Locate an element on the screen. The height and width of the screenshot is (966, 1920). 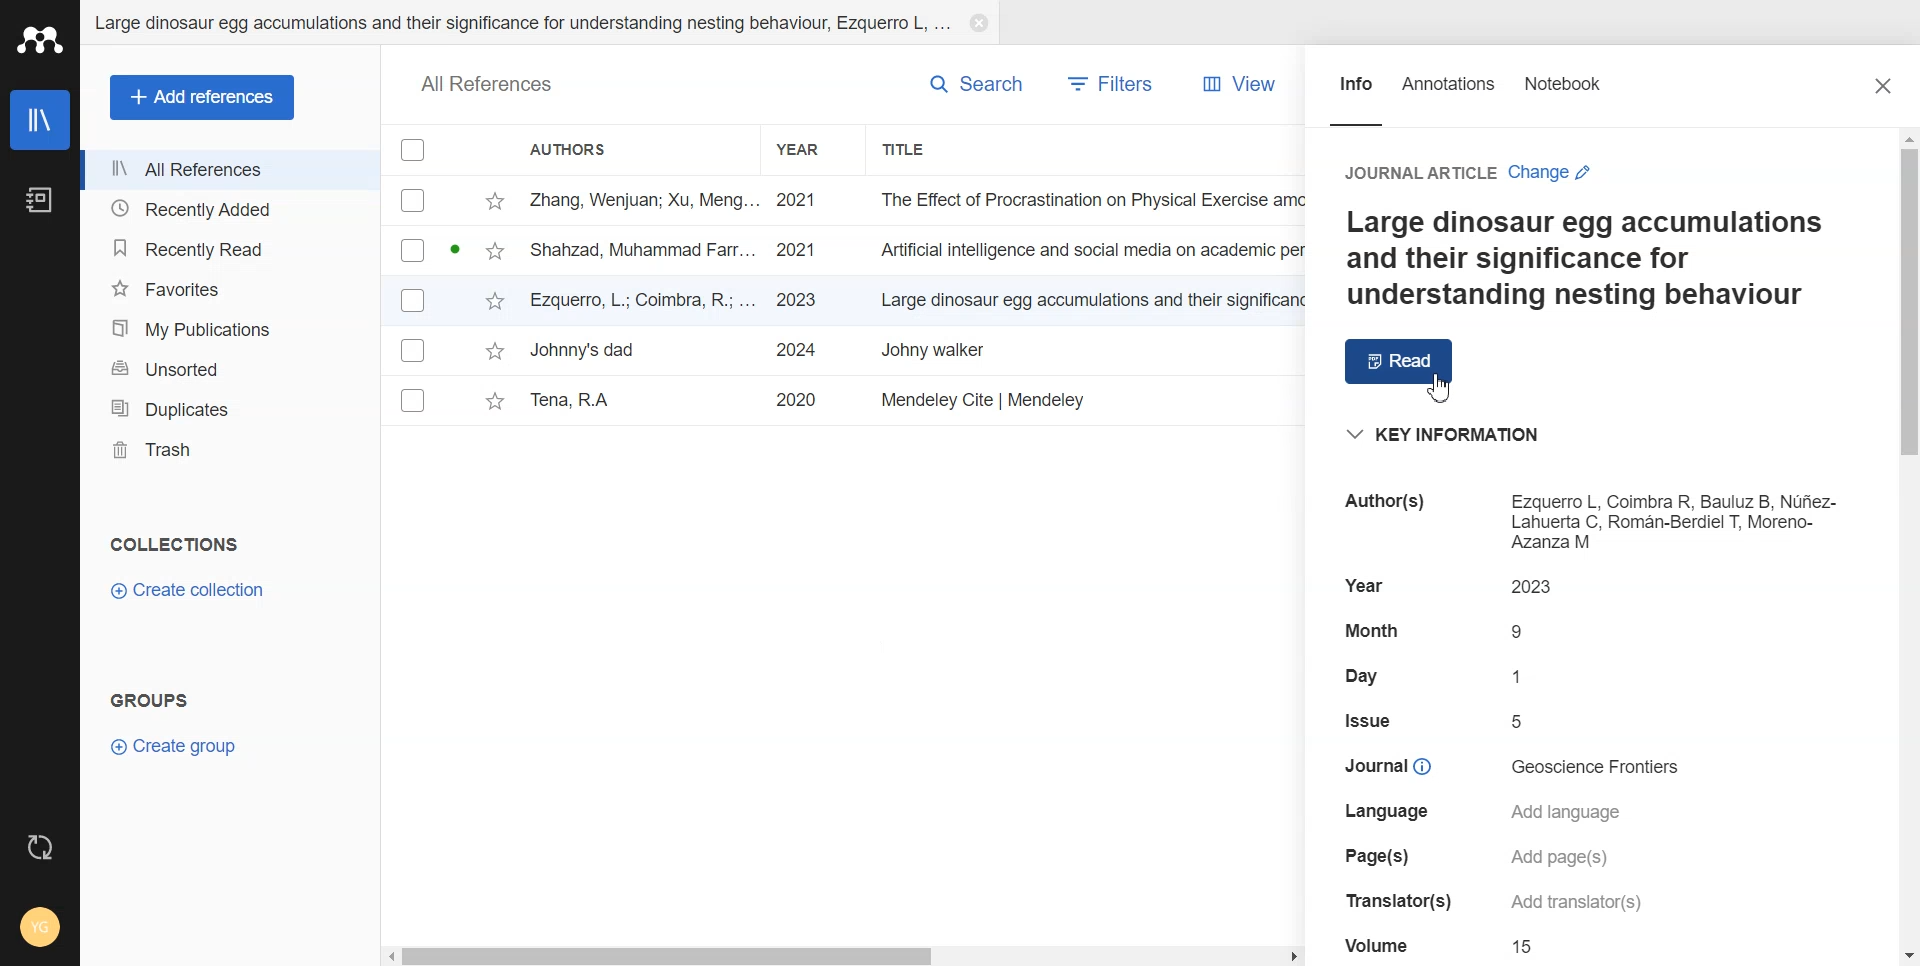
Filters is located at coordinates (1109, 83).